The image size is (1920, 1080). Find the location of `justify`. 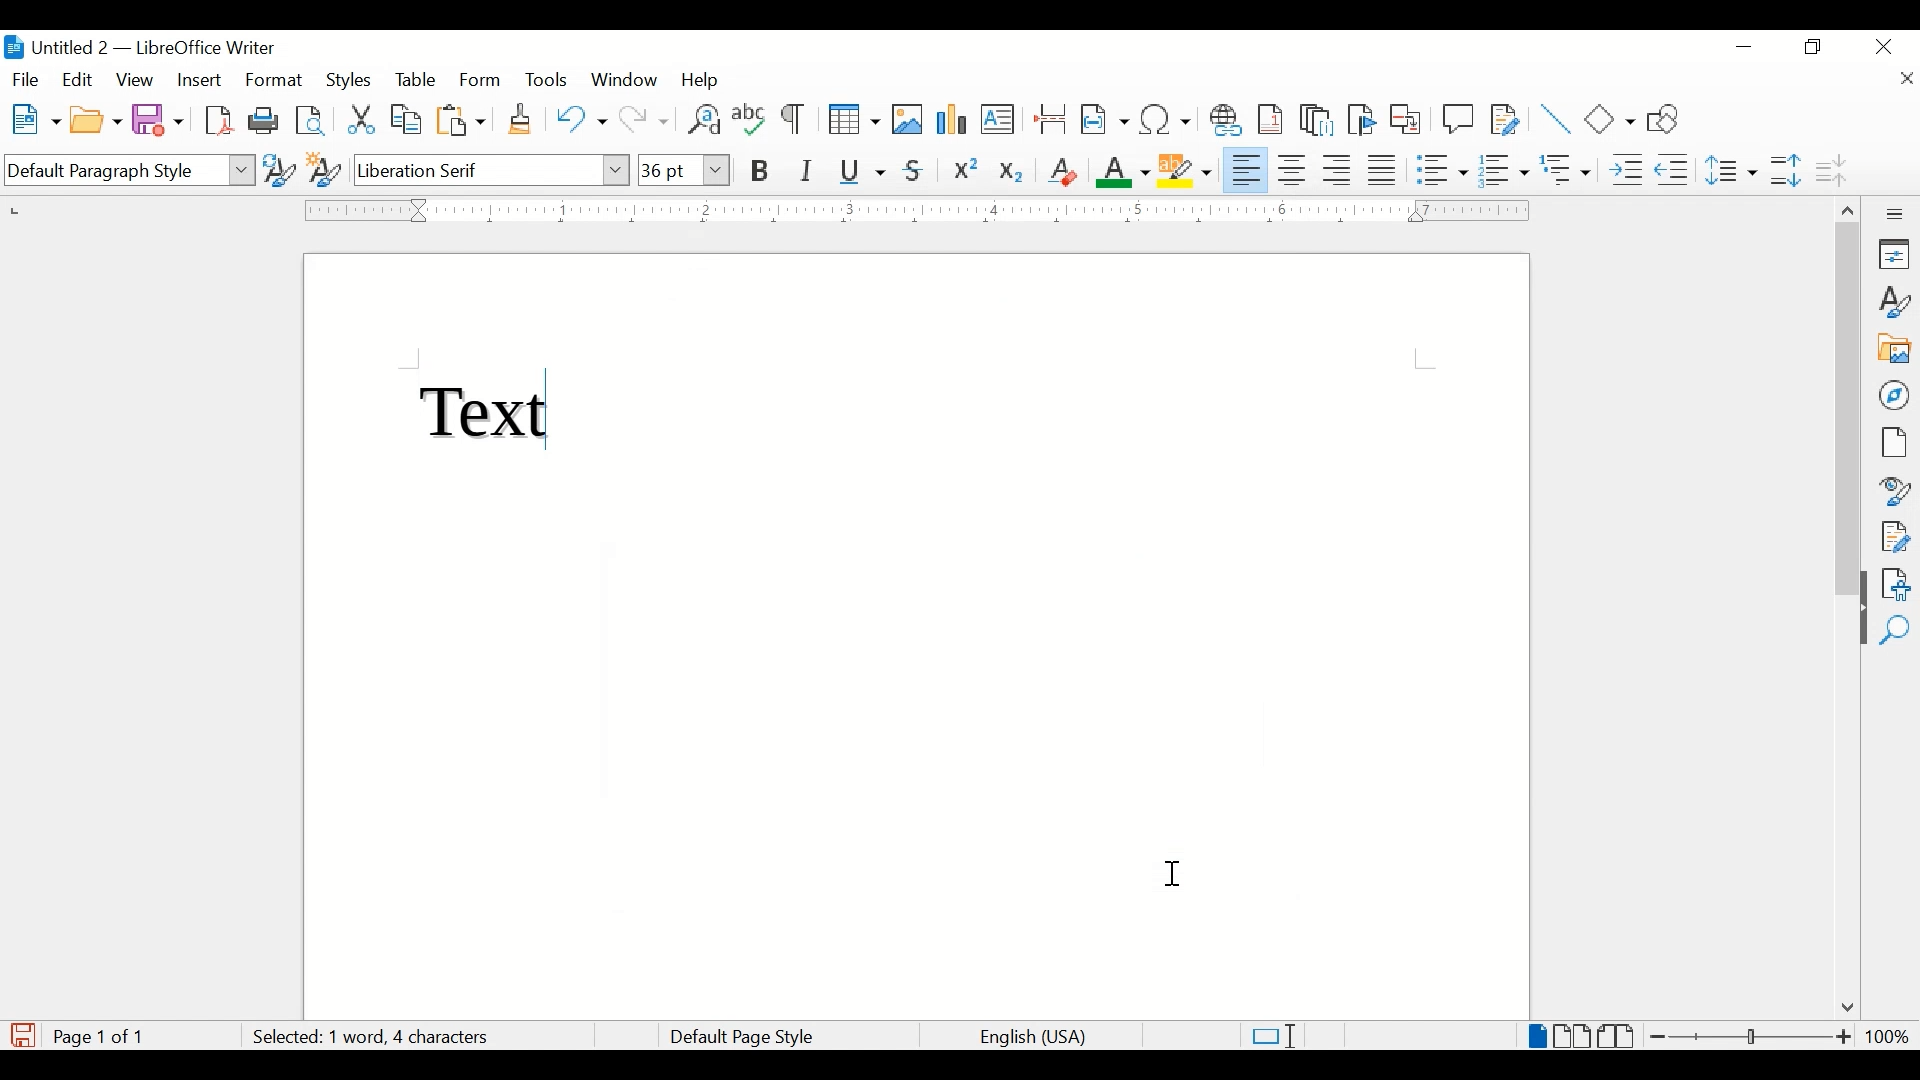

justify is located at coordinates (1383, 170).